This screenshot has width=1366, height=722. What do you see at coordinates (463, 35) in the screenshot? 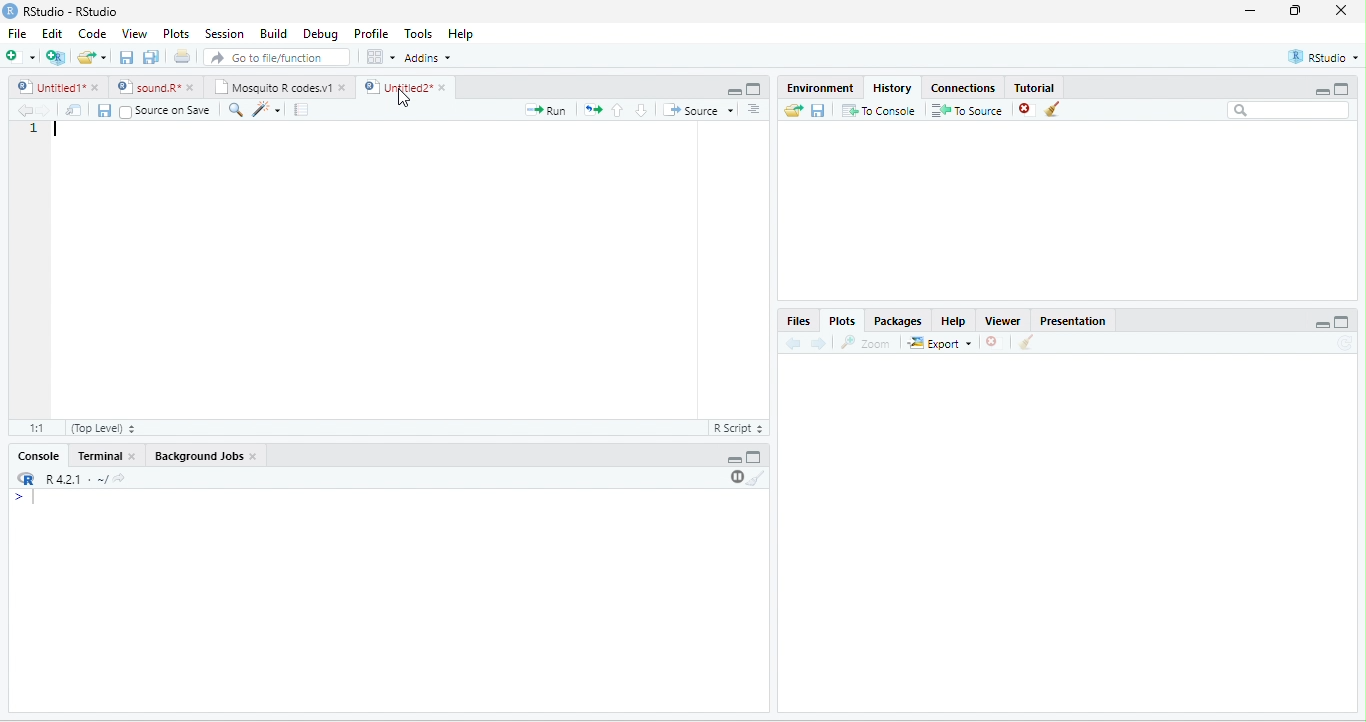
I see `Help` at bounding box center [463, 35].